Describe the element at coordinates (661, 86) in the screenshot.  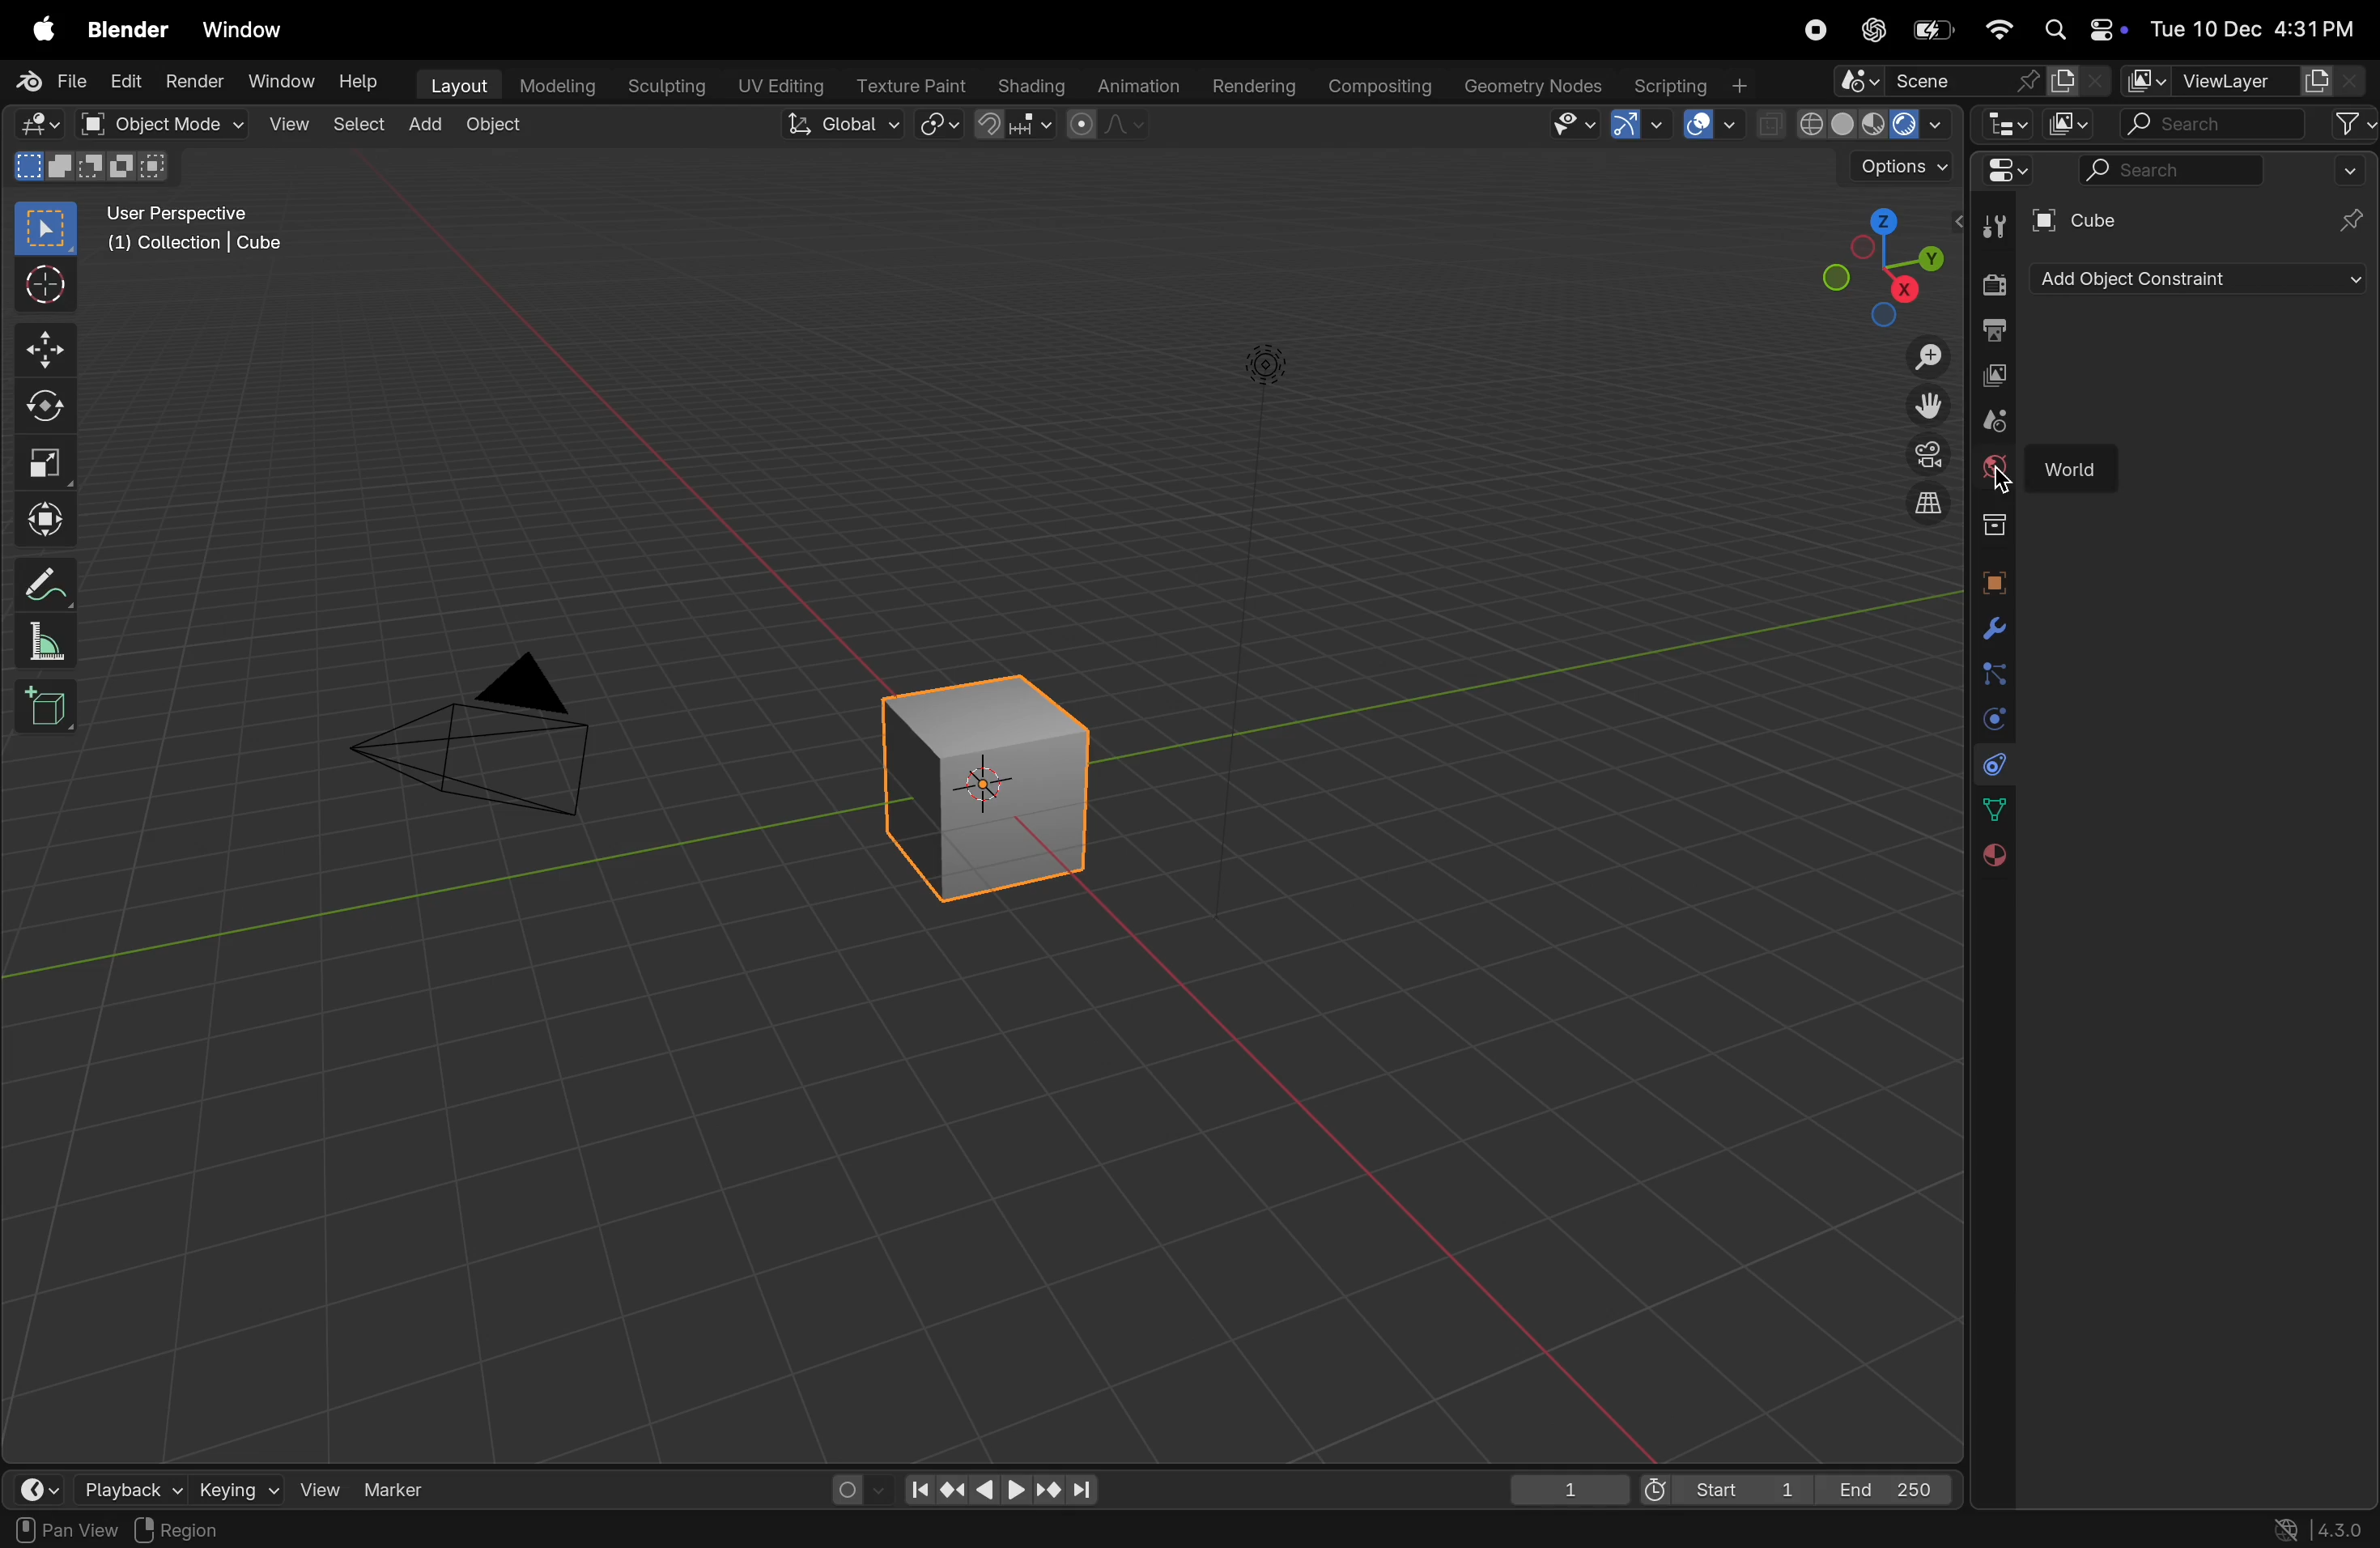
I see `Sculpting` at that location.